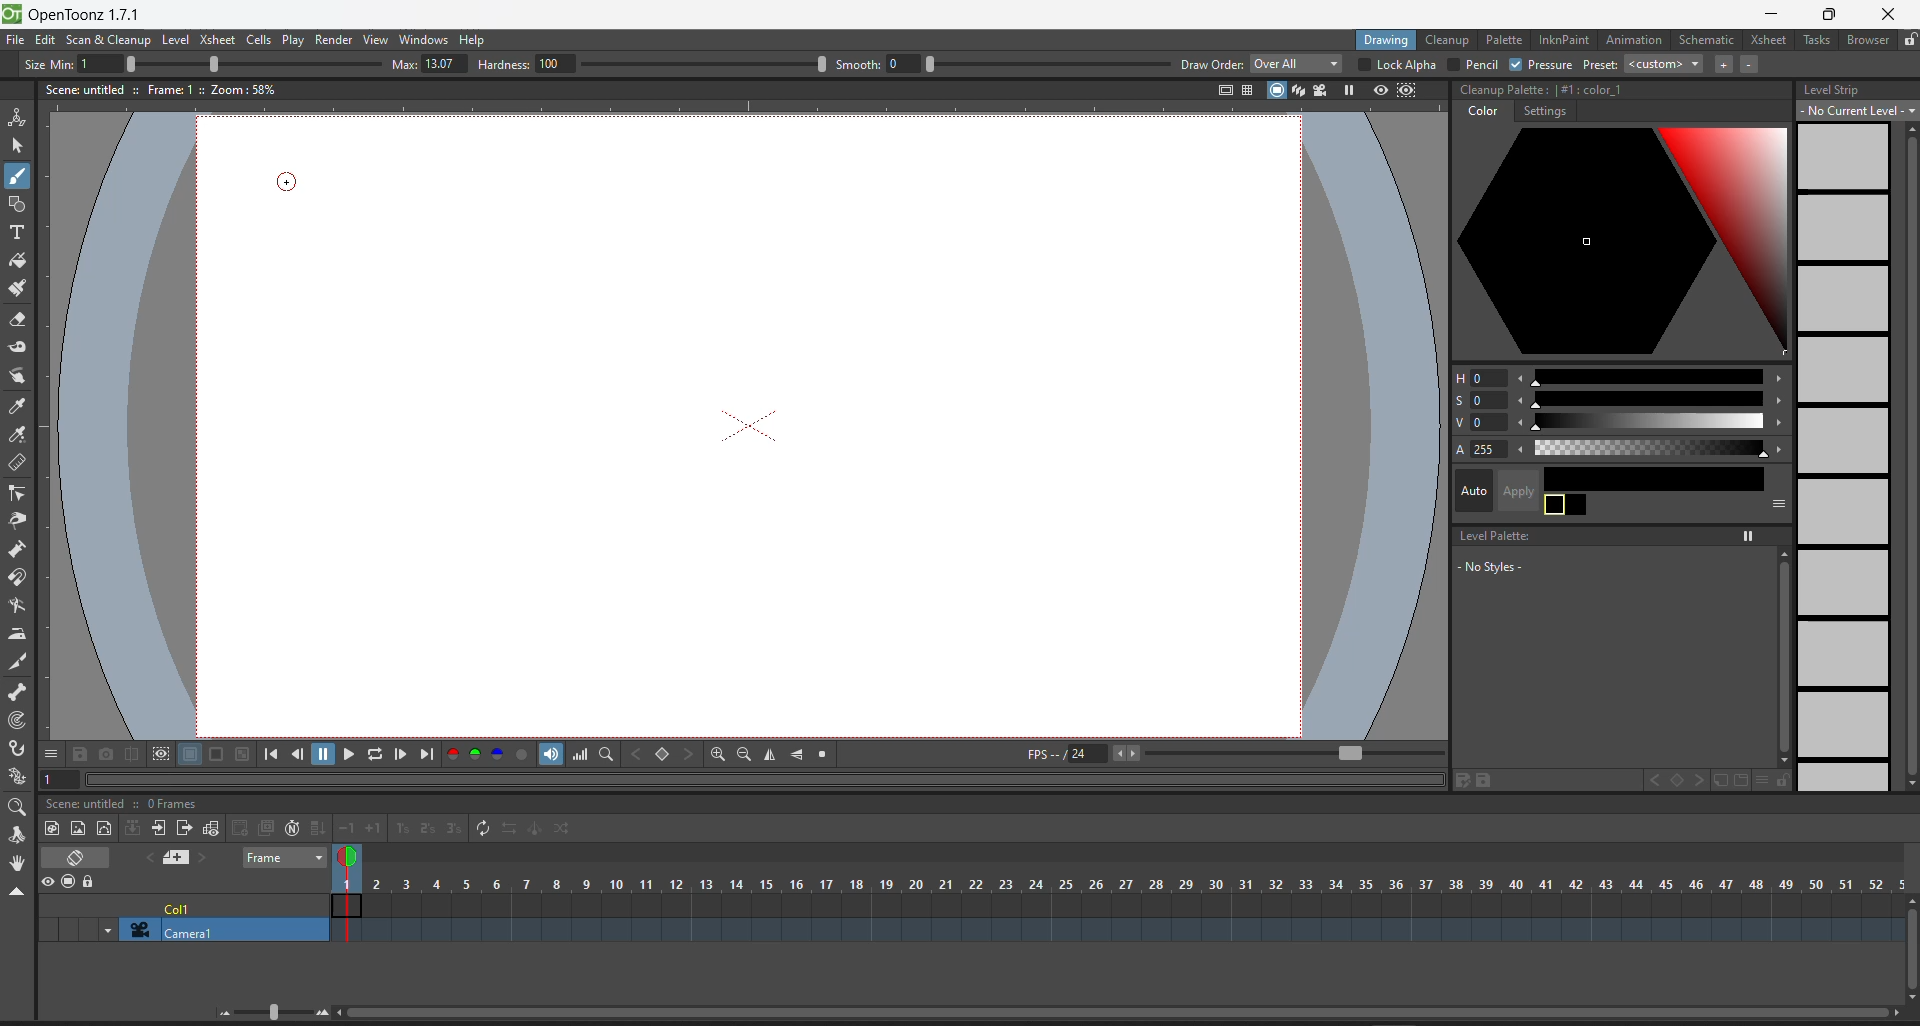 This screenshot has width=1920, height=1026. I want to click on hook tool, so click(18, 748).